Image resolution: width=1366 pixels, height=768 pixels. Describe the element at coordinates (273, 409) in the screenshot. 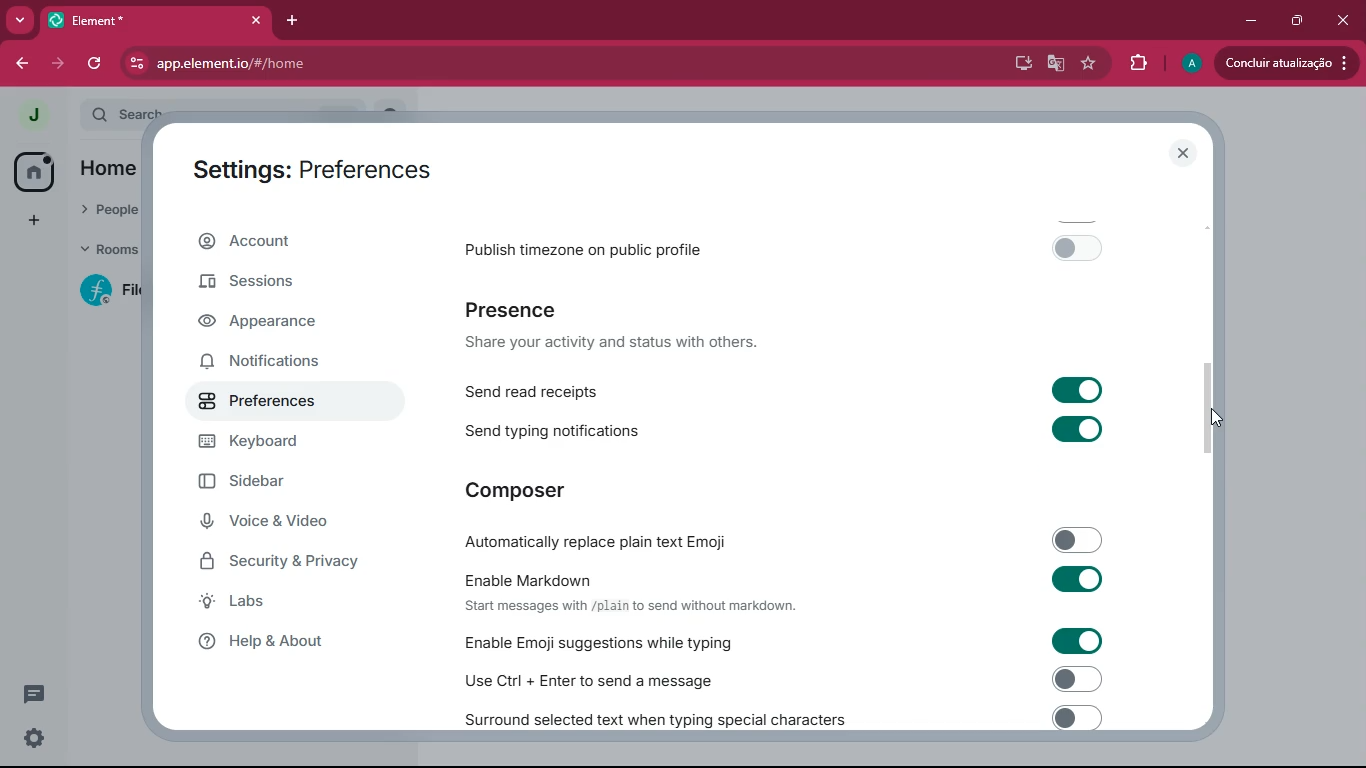

I see `preferences` at that location.